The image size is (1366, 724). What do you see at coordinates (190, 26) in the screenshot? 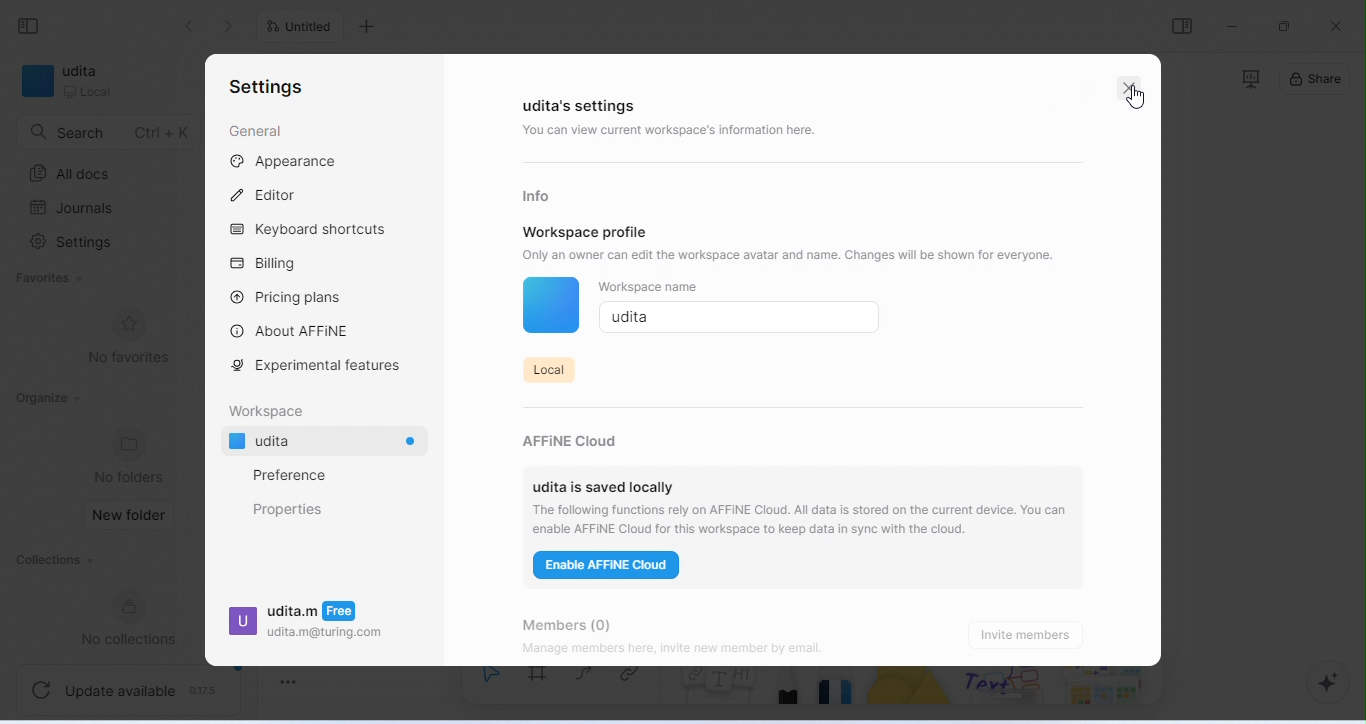
I see `go back` at bounding box center [190, 26].